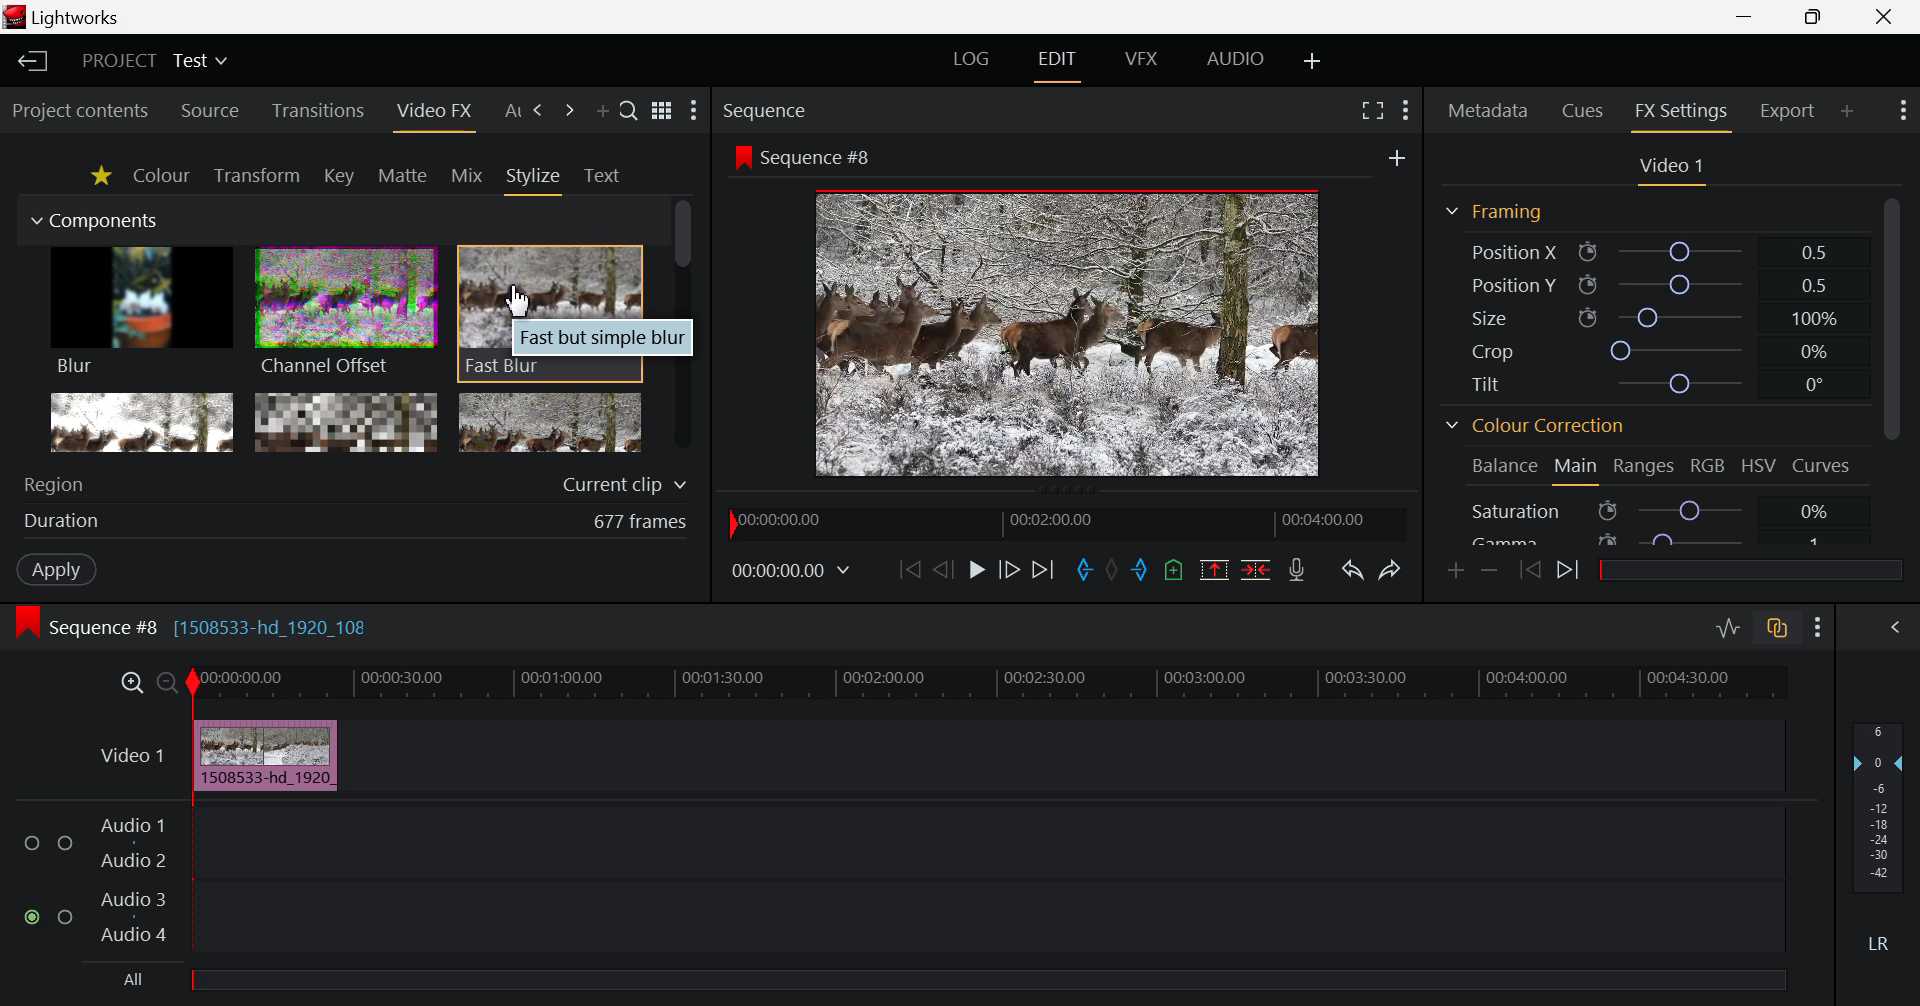 The image size is (1920, 1006). Describe the element at coordinates (163, 177) in the screenshot. I see `Colour` at that location.